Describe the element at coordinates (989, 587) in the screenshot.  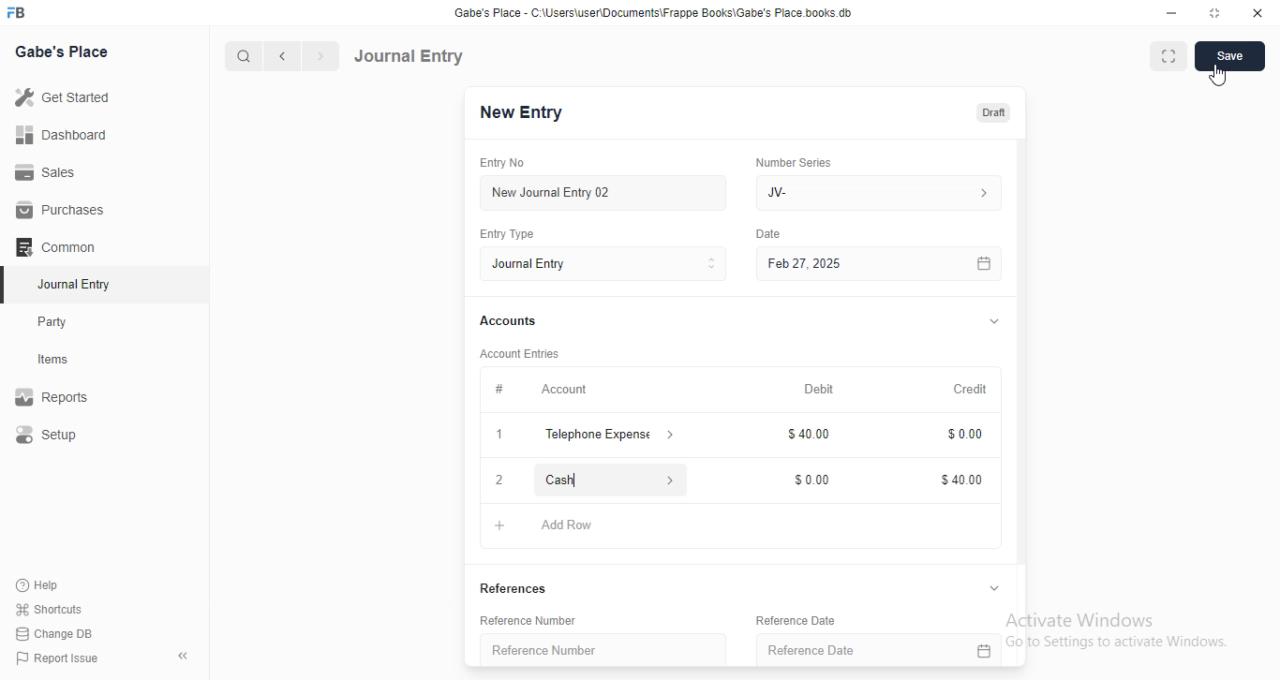
I see `Hide` at that location.